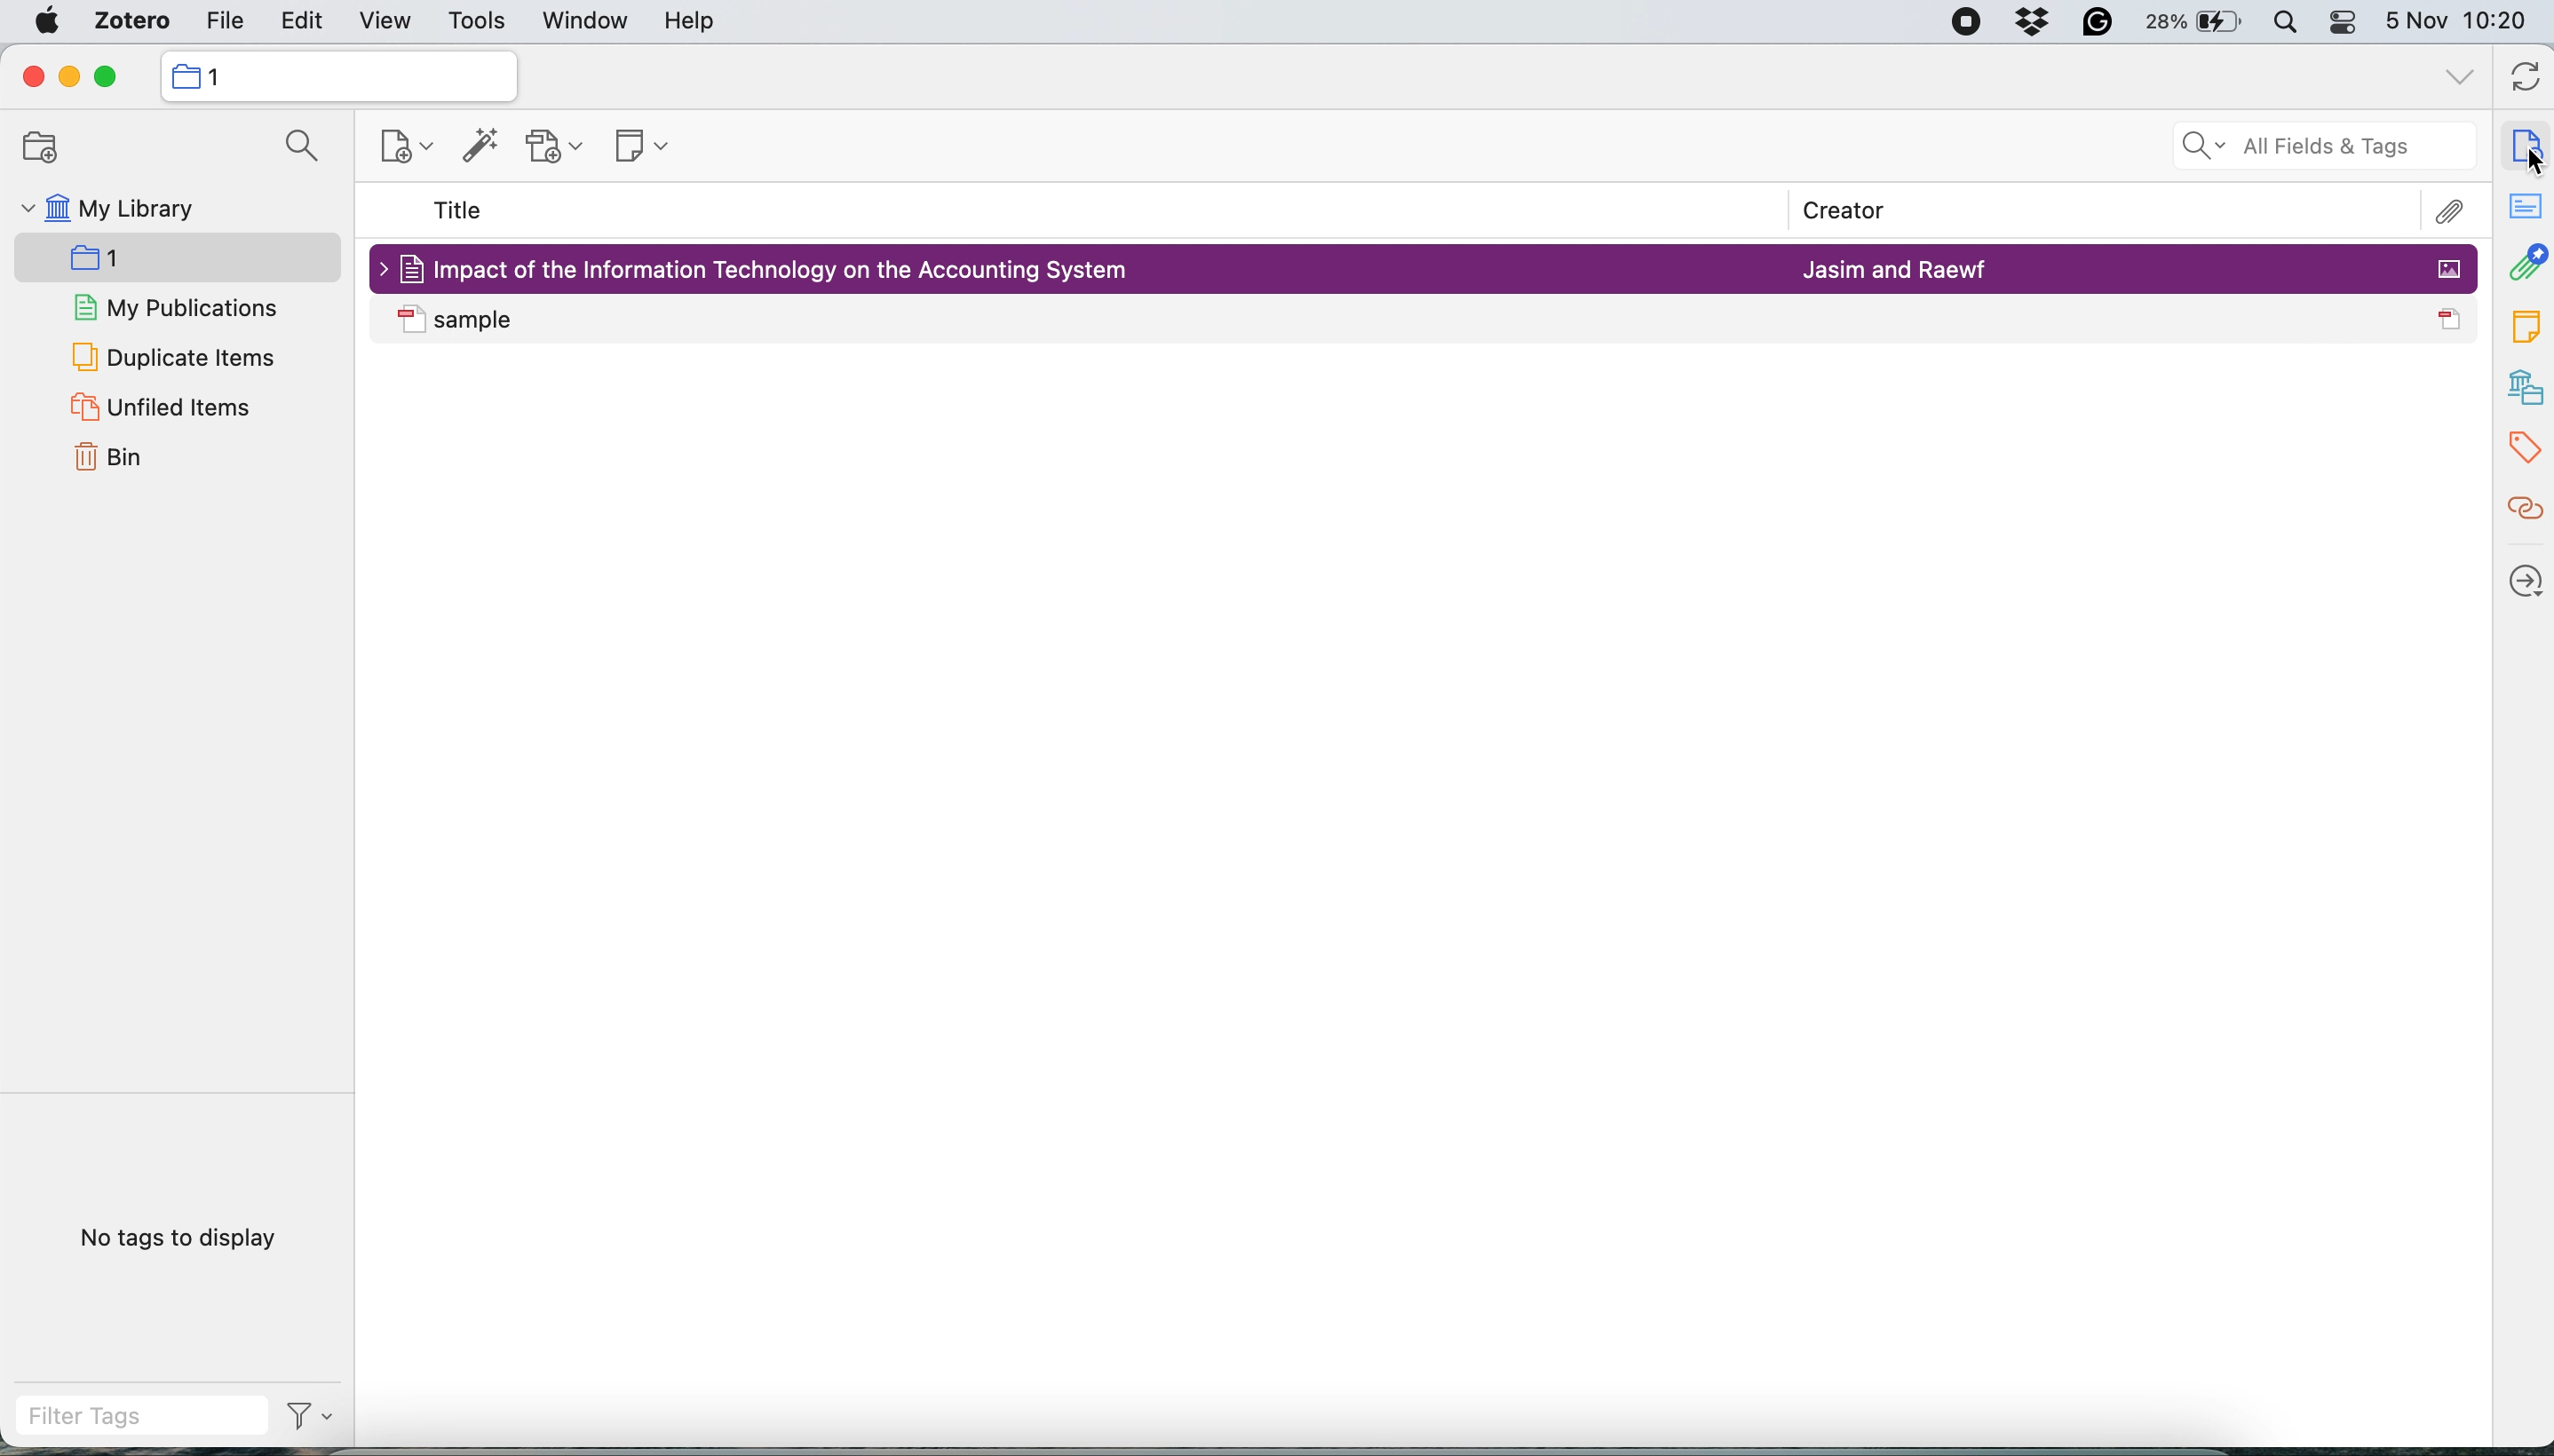 This screenshot has height=1456, width=2554. I want to click on minimise, so click(71, 77).